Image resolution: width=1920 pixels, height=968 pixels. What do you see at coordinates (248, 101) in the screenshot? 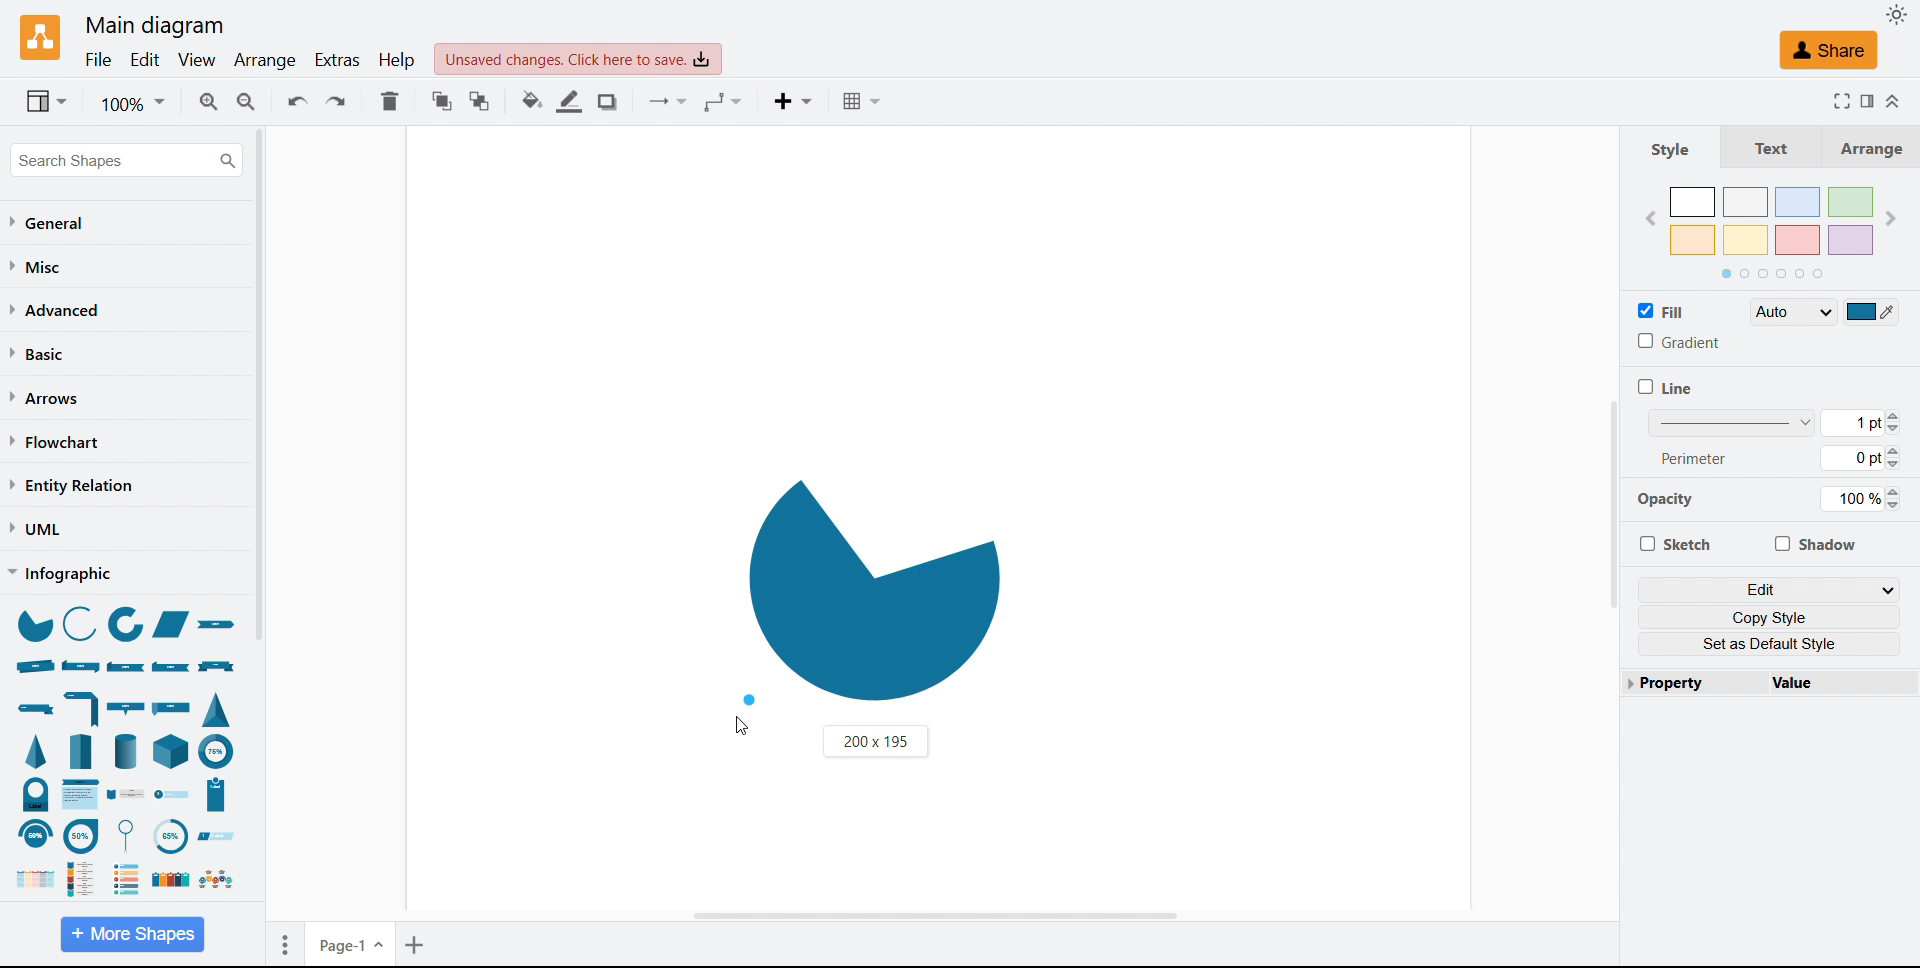
I see `Zoom out ` at bounding box center [248, 101].